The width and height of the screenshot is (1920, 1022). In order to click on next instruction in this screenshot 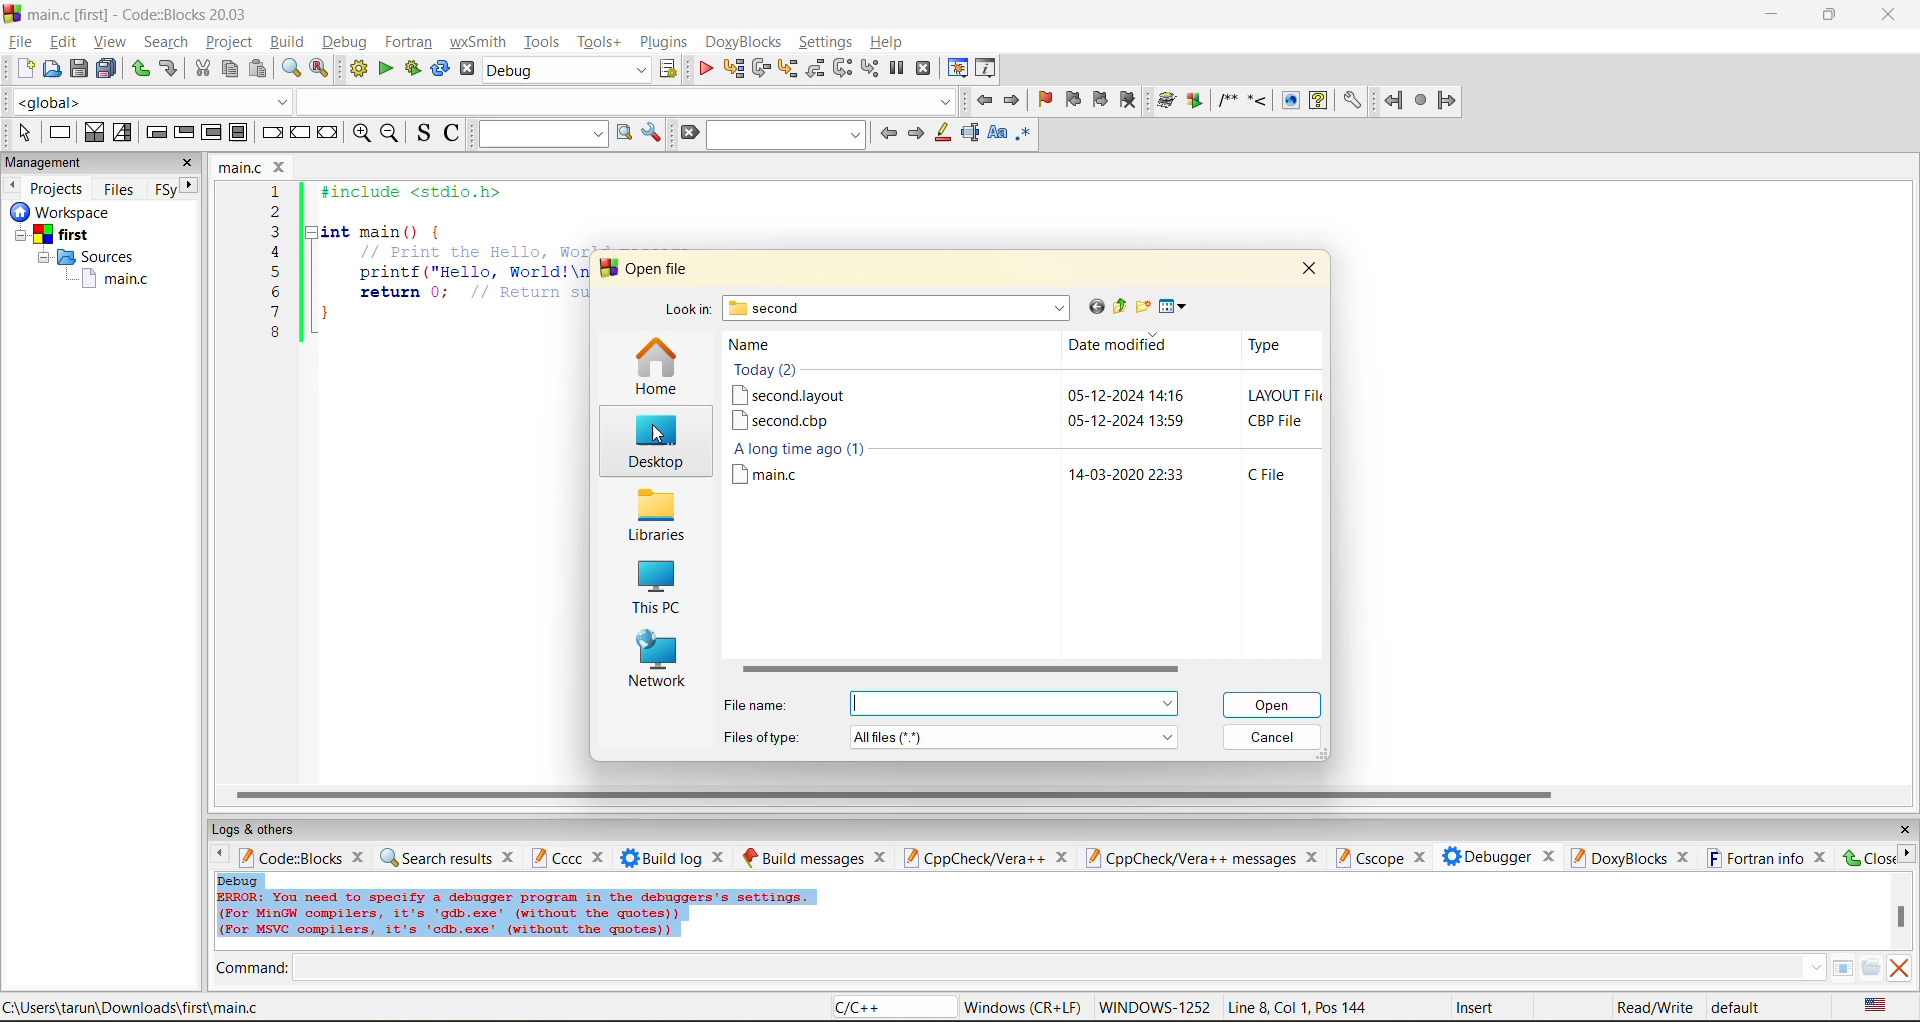, I will do `click(842, 68)`.